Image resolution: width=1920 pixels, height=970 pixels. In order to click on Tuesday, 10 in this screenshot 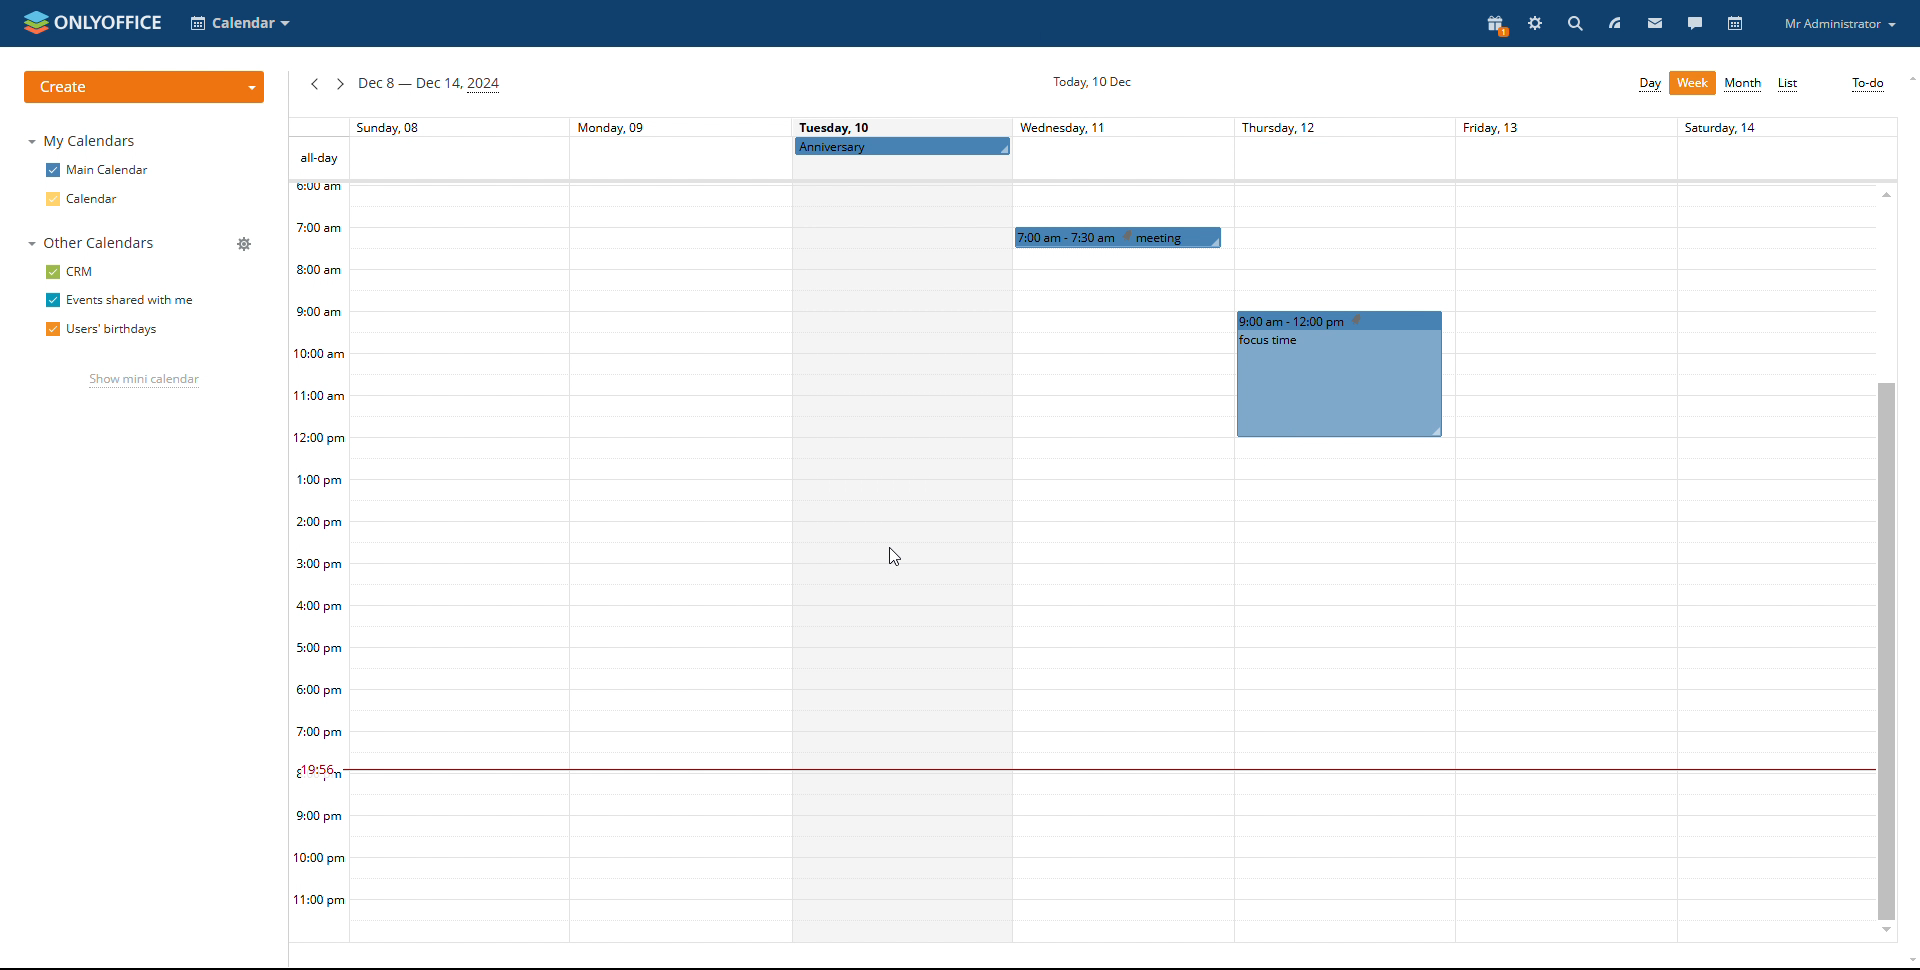, I will do `click(837, 126)`.